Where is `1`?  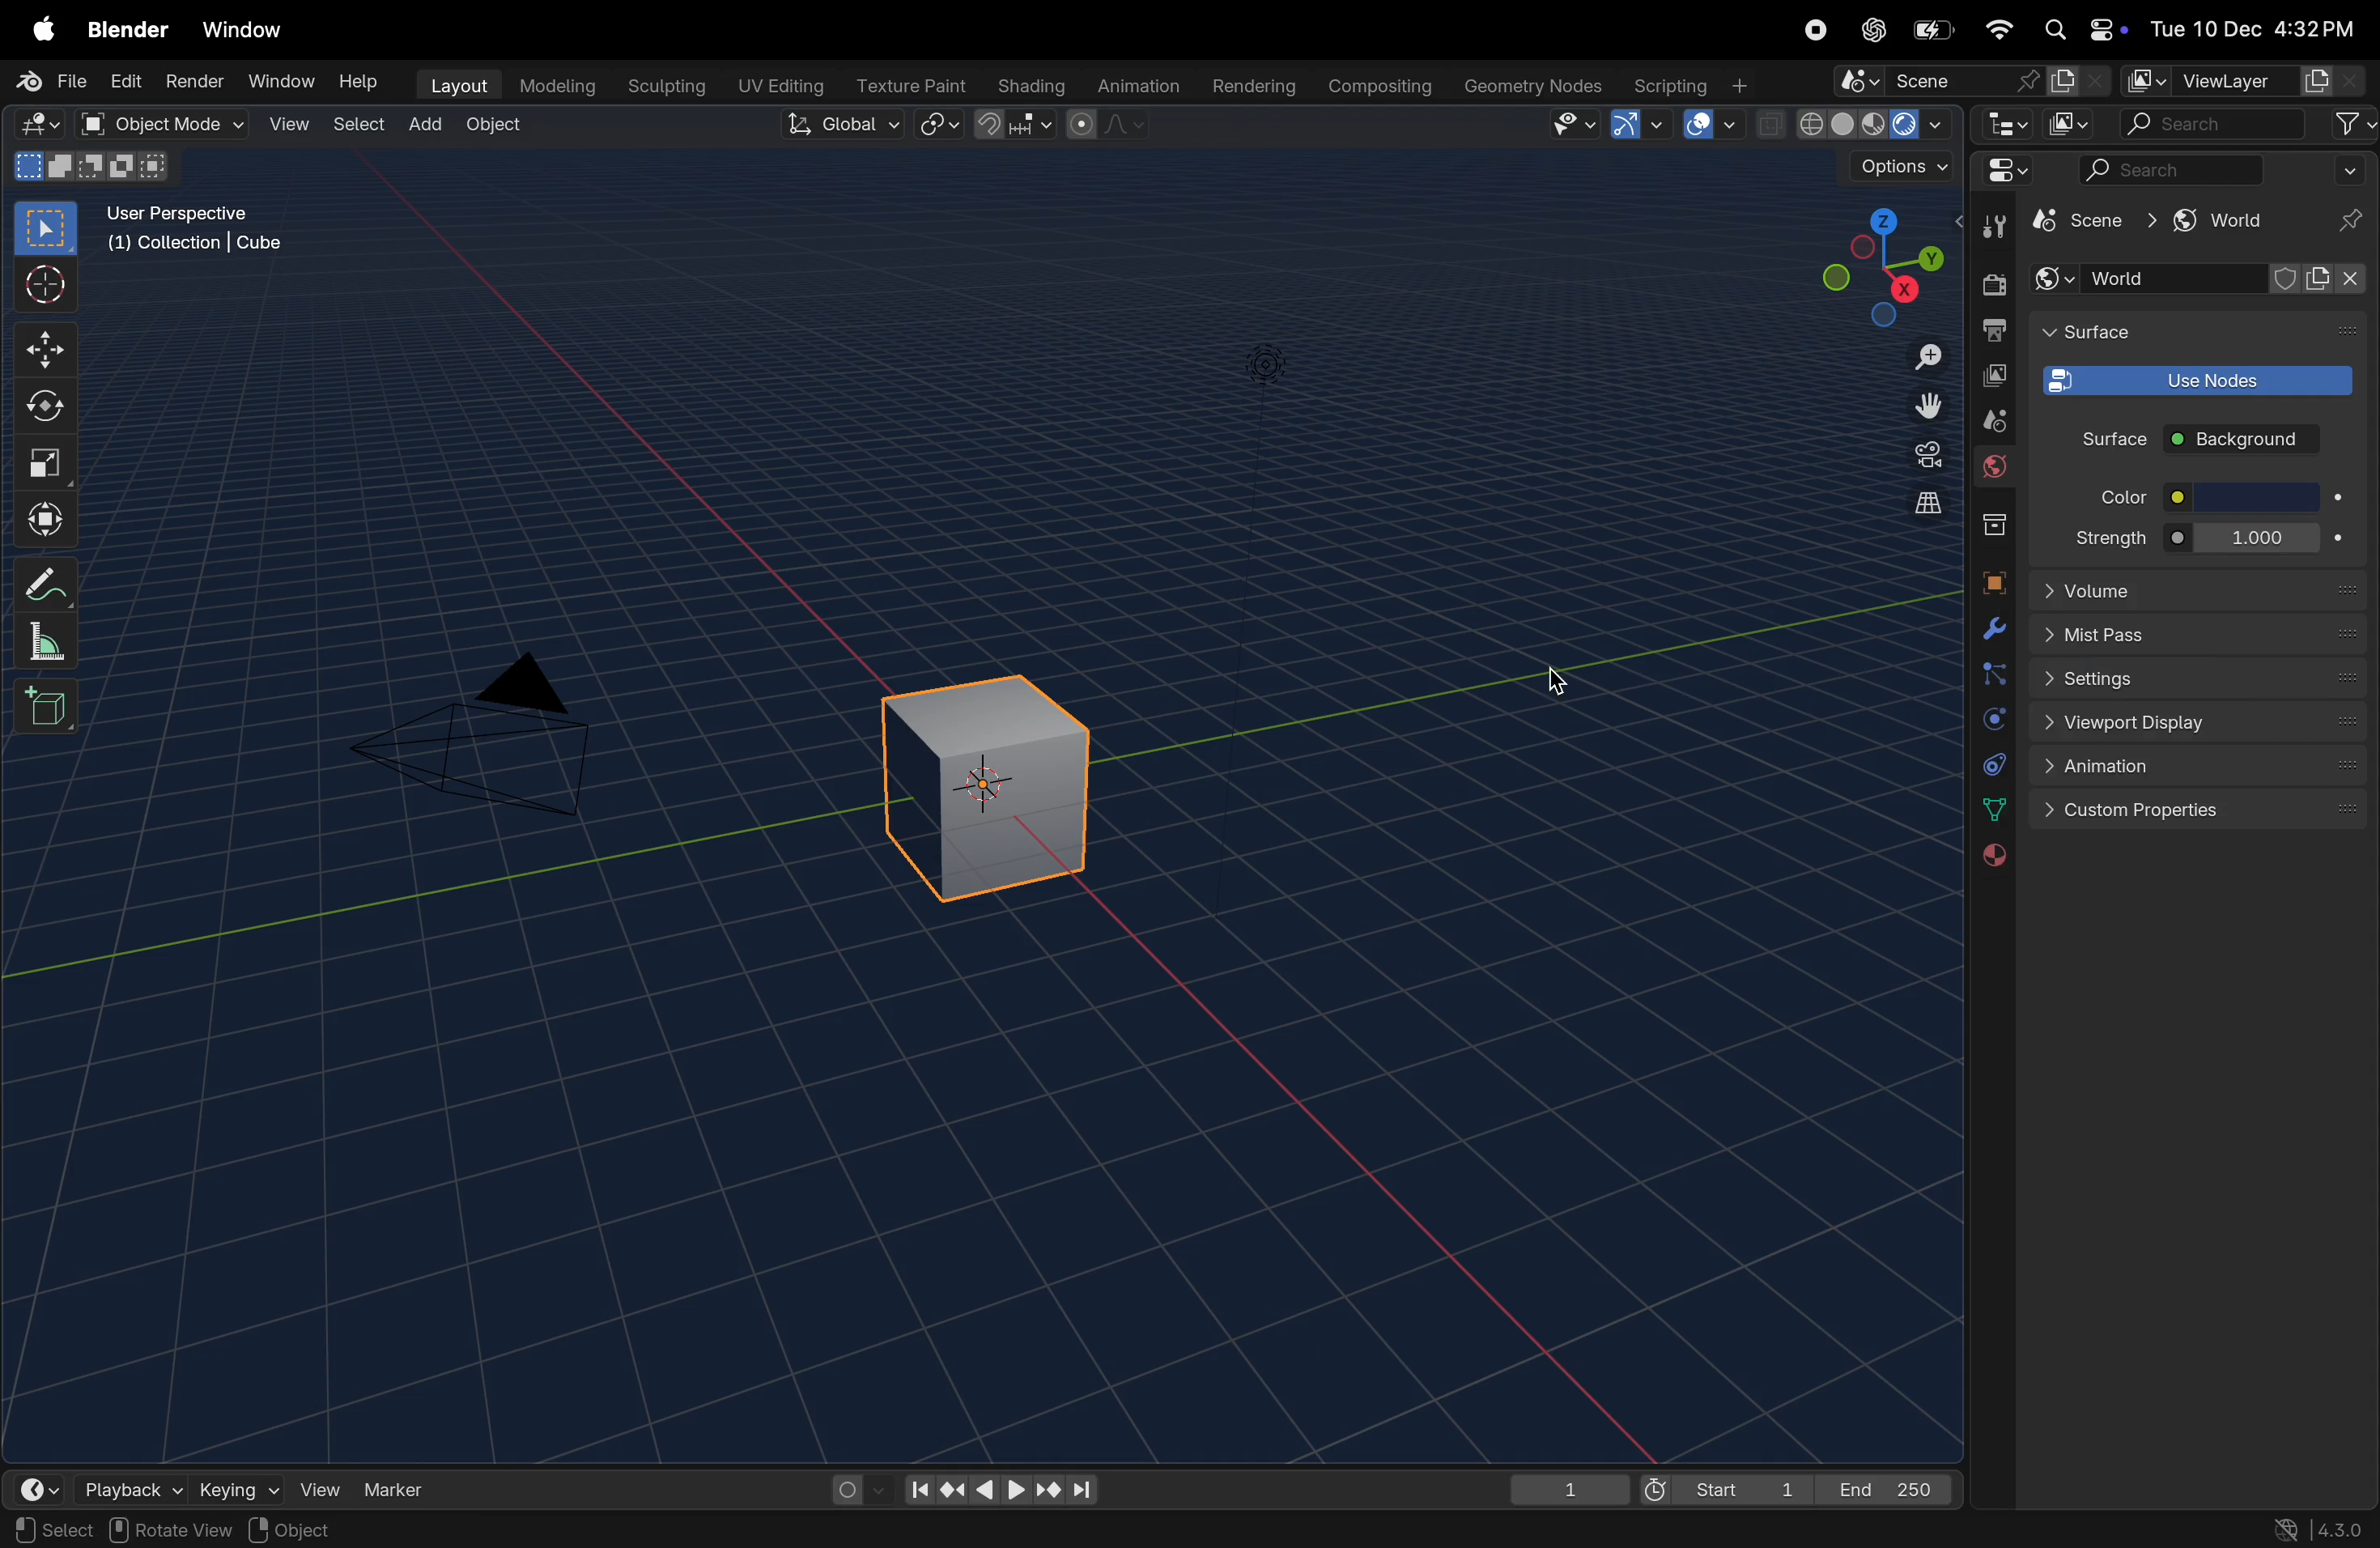
1 is located at coordinates (1568, 1486).